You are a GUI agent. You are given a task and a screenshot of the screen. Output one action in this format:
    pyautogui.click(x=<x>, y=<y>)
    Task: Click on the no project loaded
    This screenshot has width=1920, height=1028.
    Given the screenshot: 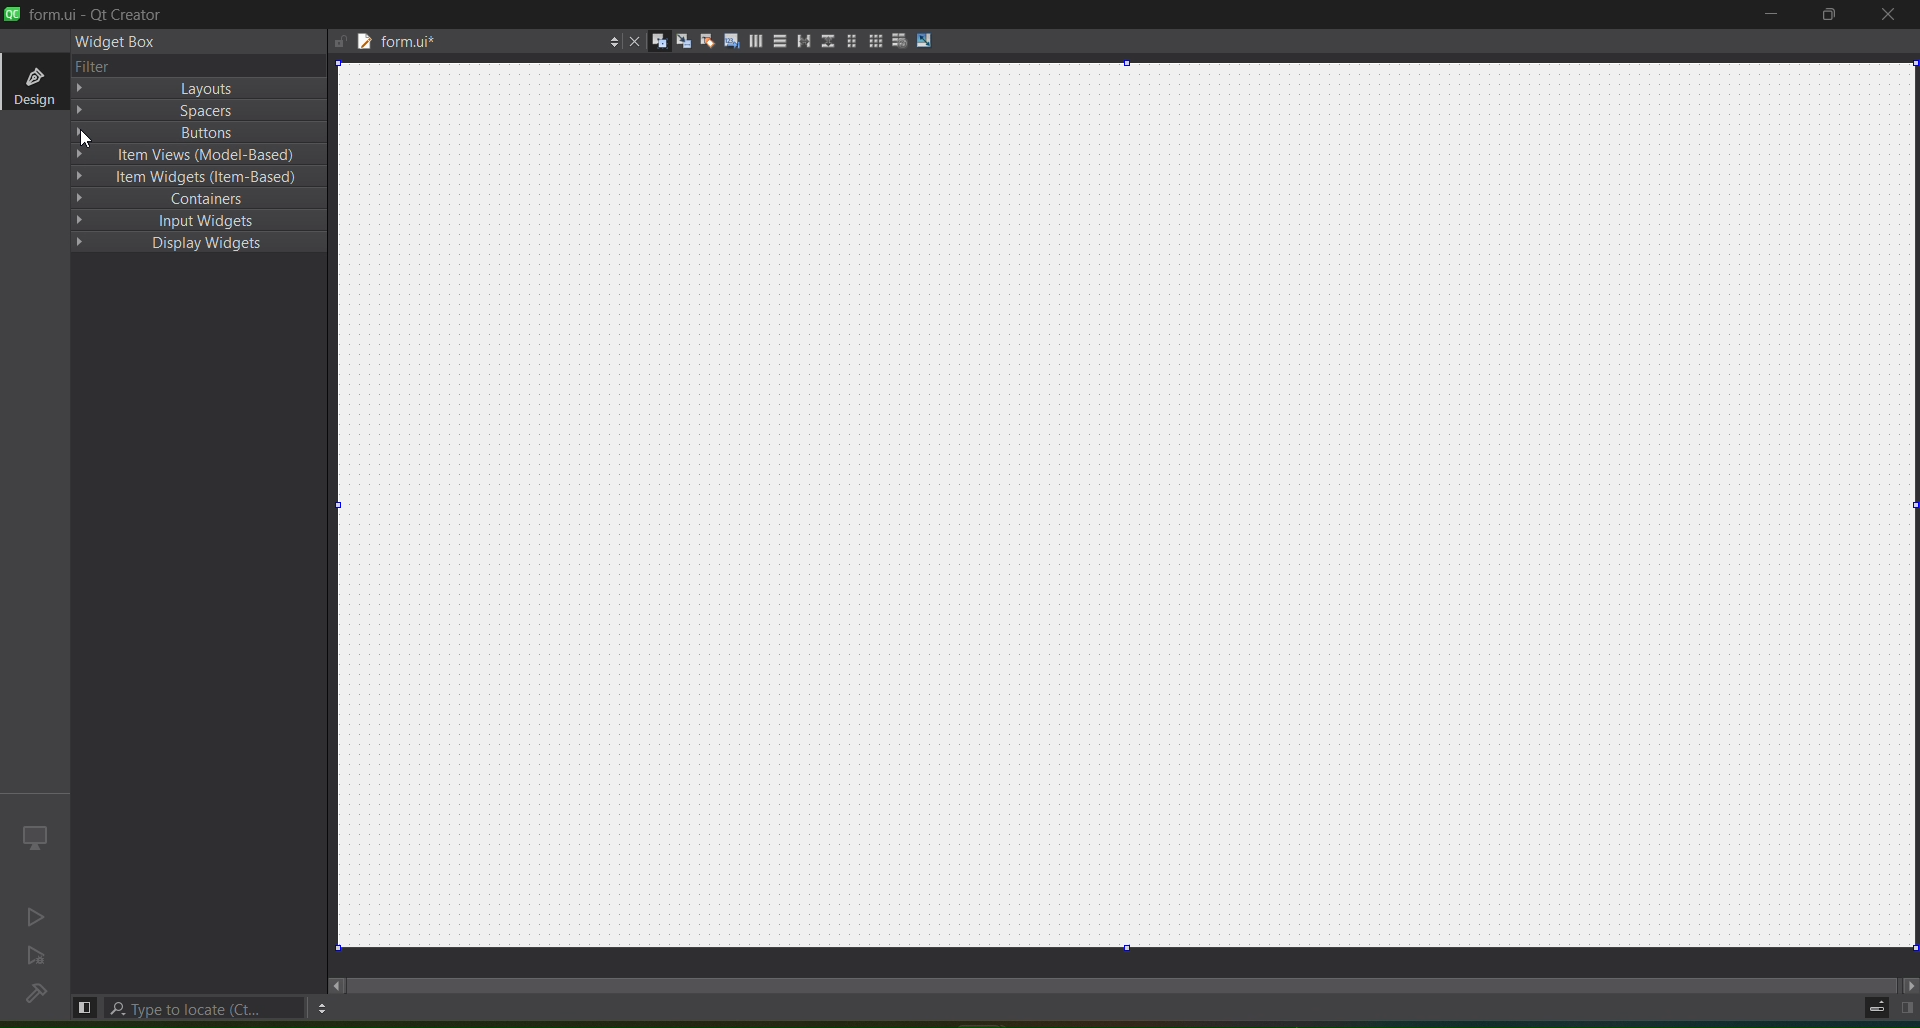 What is the action you would take?
    pyautogui.click(x=38, y=993)
    